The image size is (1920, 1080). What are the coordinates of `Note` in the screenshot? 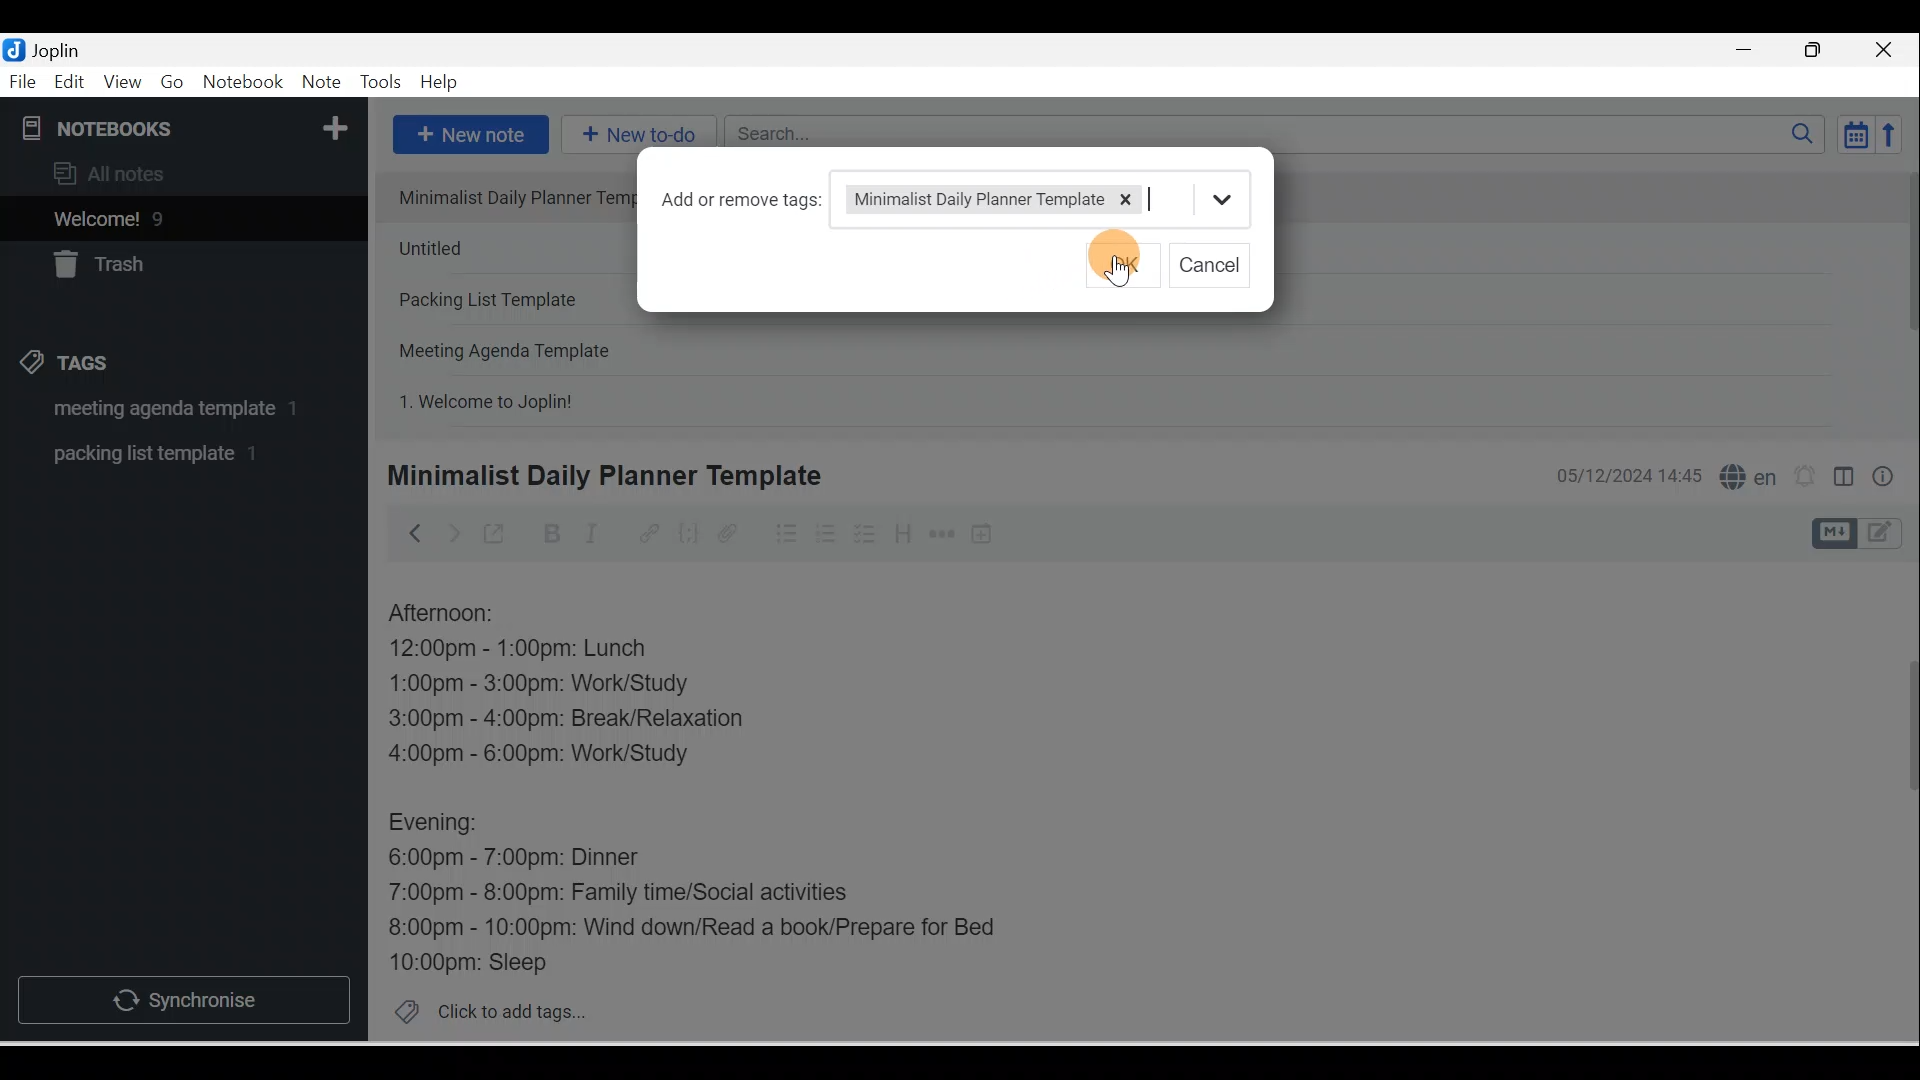 It's located at (319, 83).